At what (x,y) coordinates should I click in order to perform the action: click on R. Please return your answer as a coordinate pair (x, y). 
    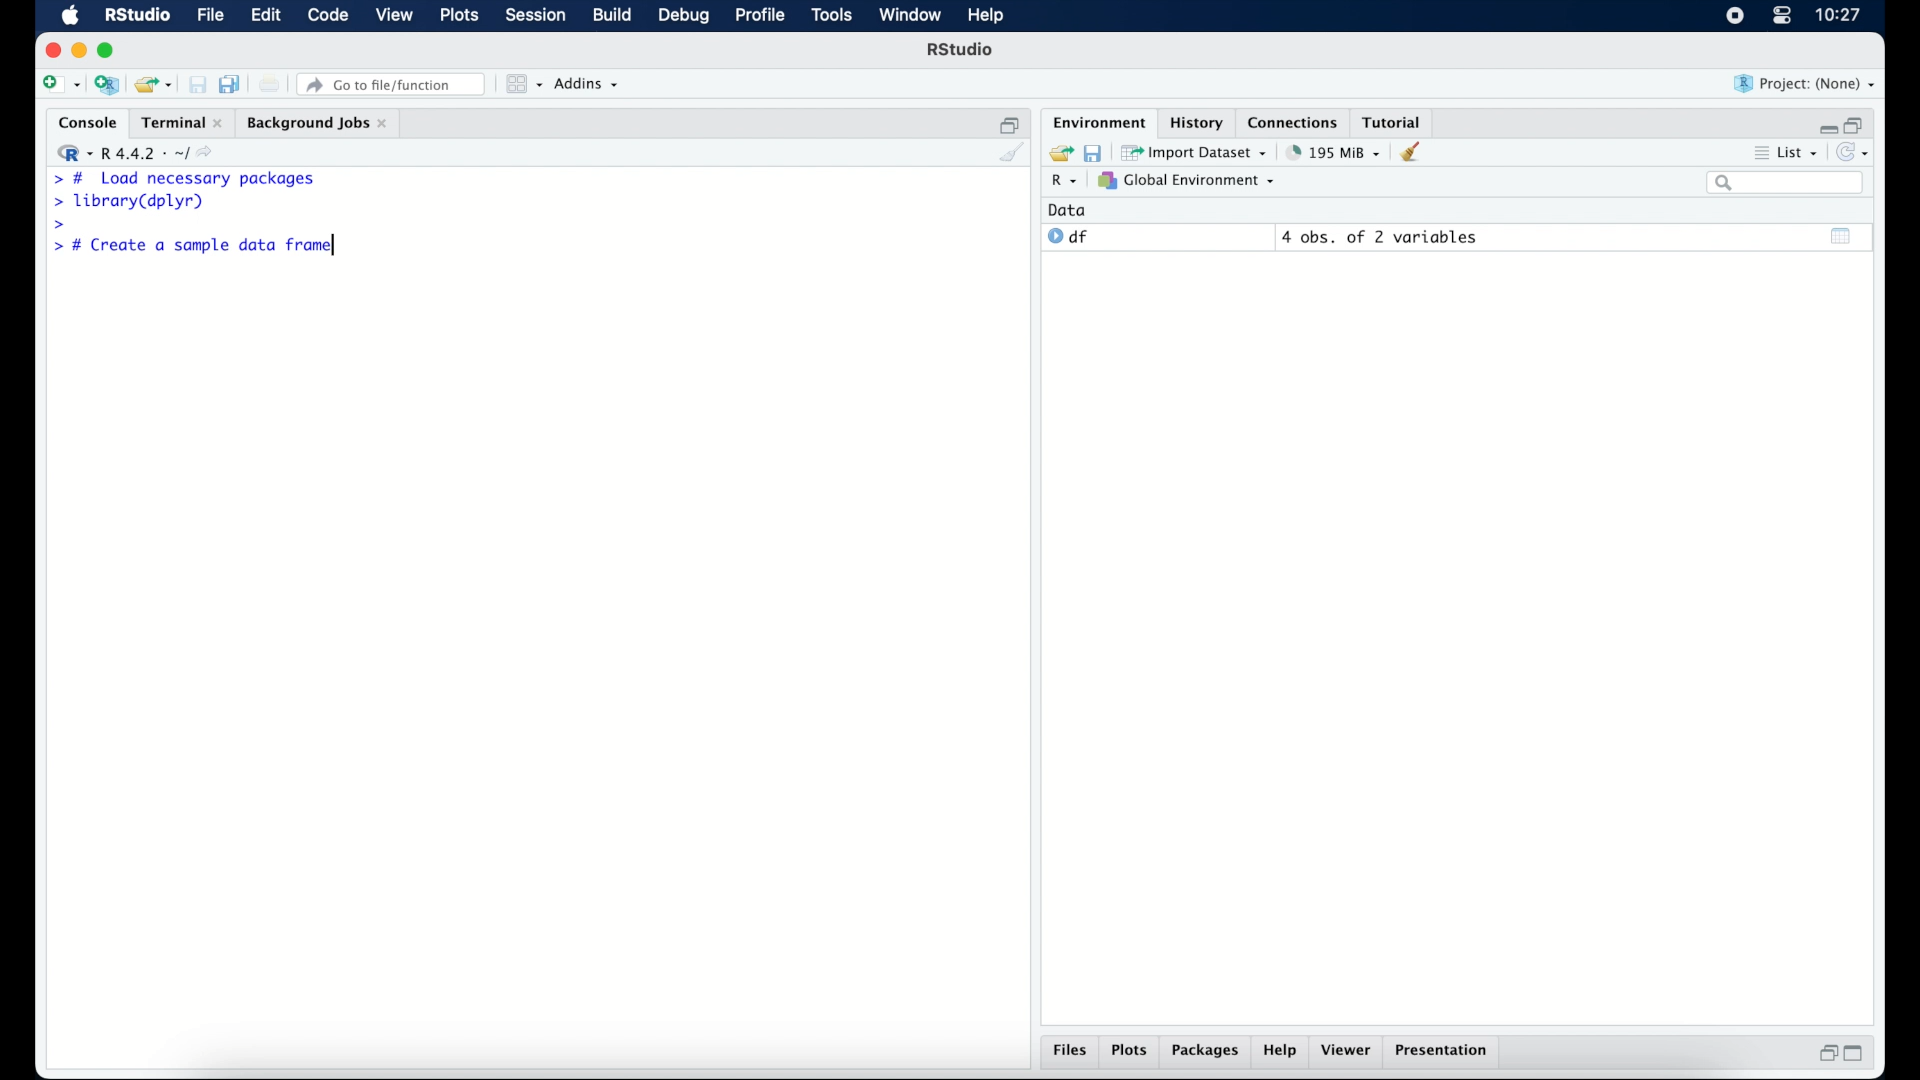
    Looking at the image, I should click on (1061, 183).